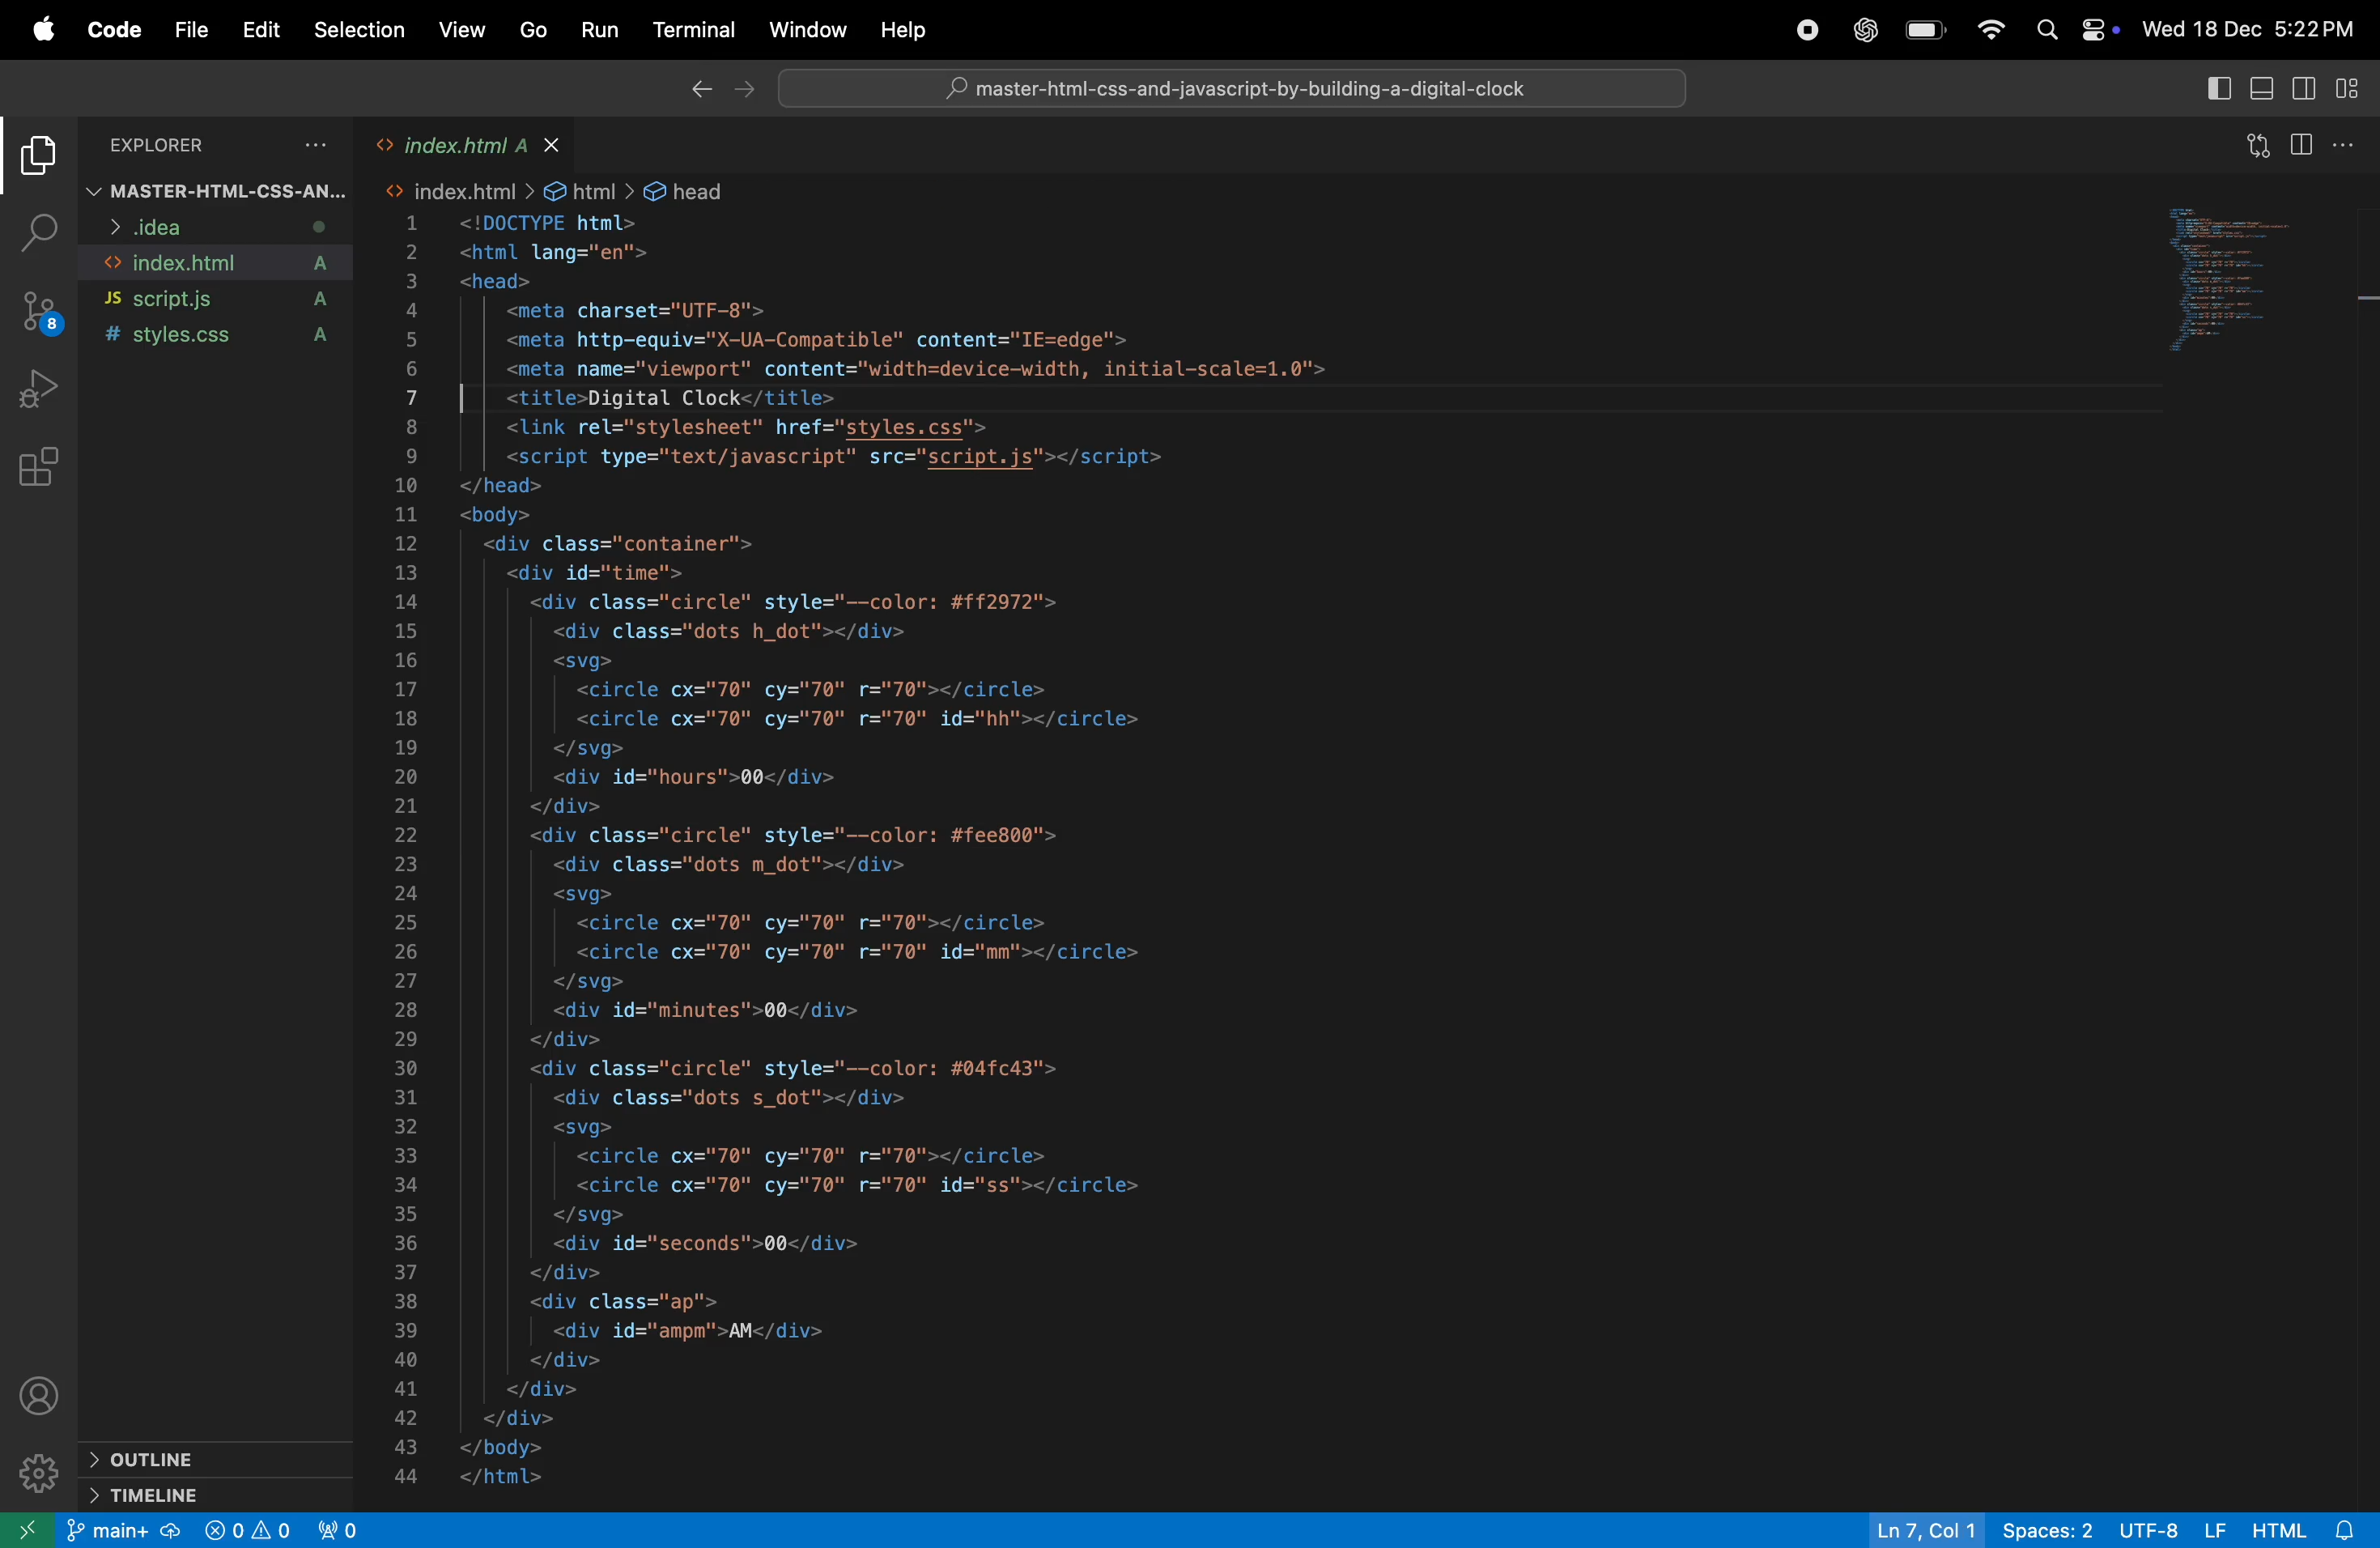 Image resolution: width=2380 pixels, height=1548 pixels. Describe the element at coordinates (2260, 88) in the screenshot. I see `toggle panel` at that location.